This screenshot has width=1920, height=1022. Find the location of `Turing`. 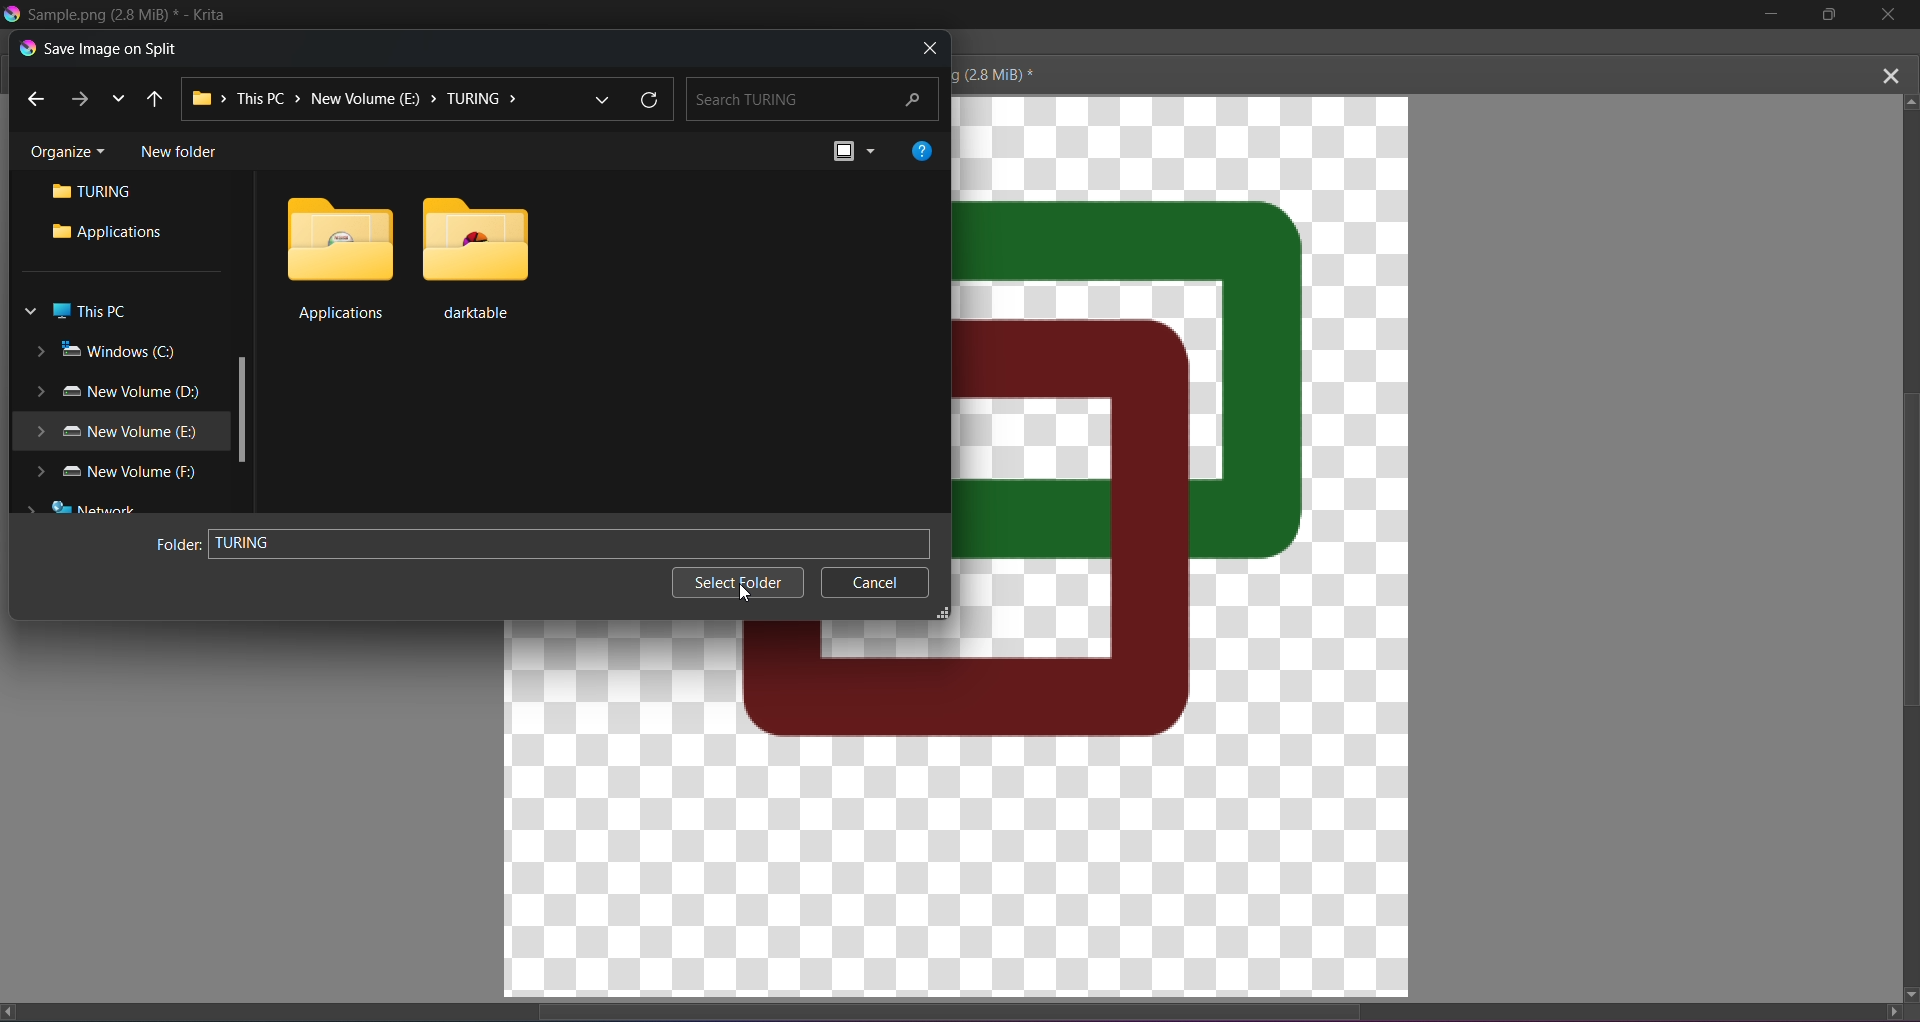

Turing is located at coordinates (569, 541).